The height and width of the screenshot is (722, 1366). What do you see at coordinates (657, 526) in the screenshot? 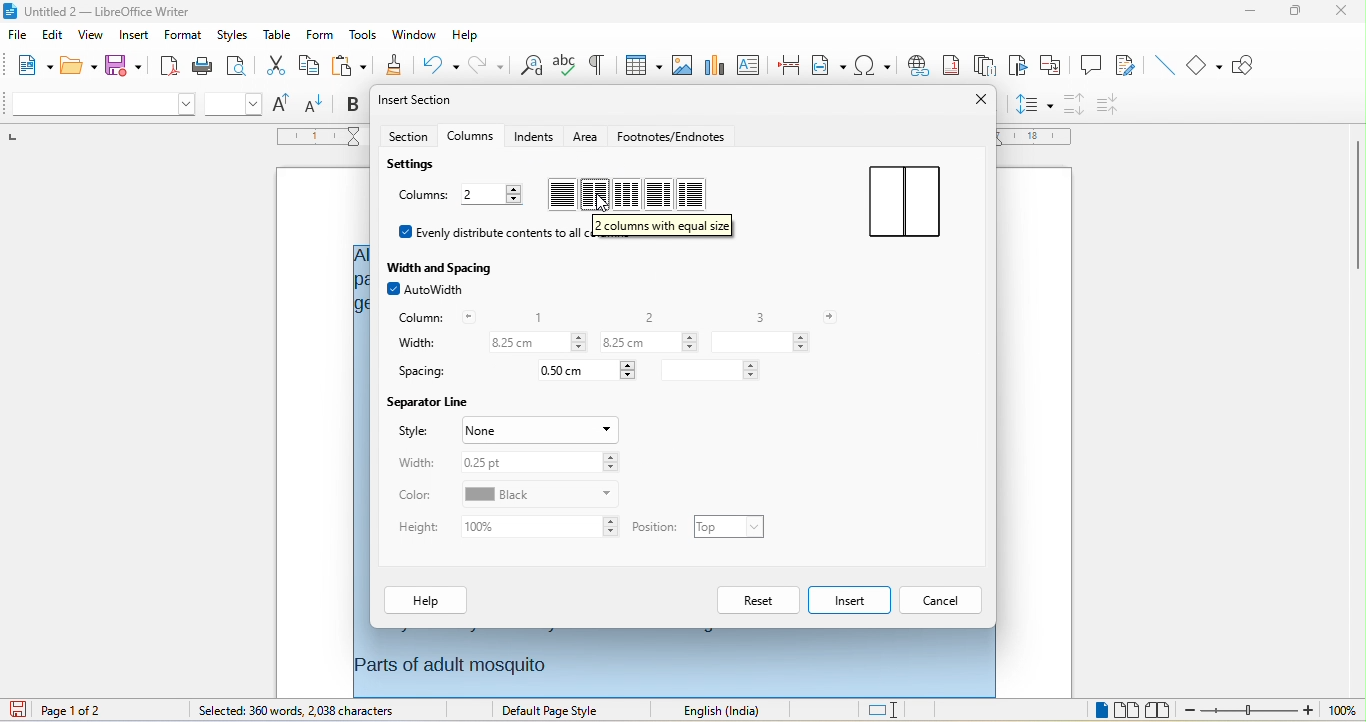
I see `position` at bounding box center [657, 526].